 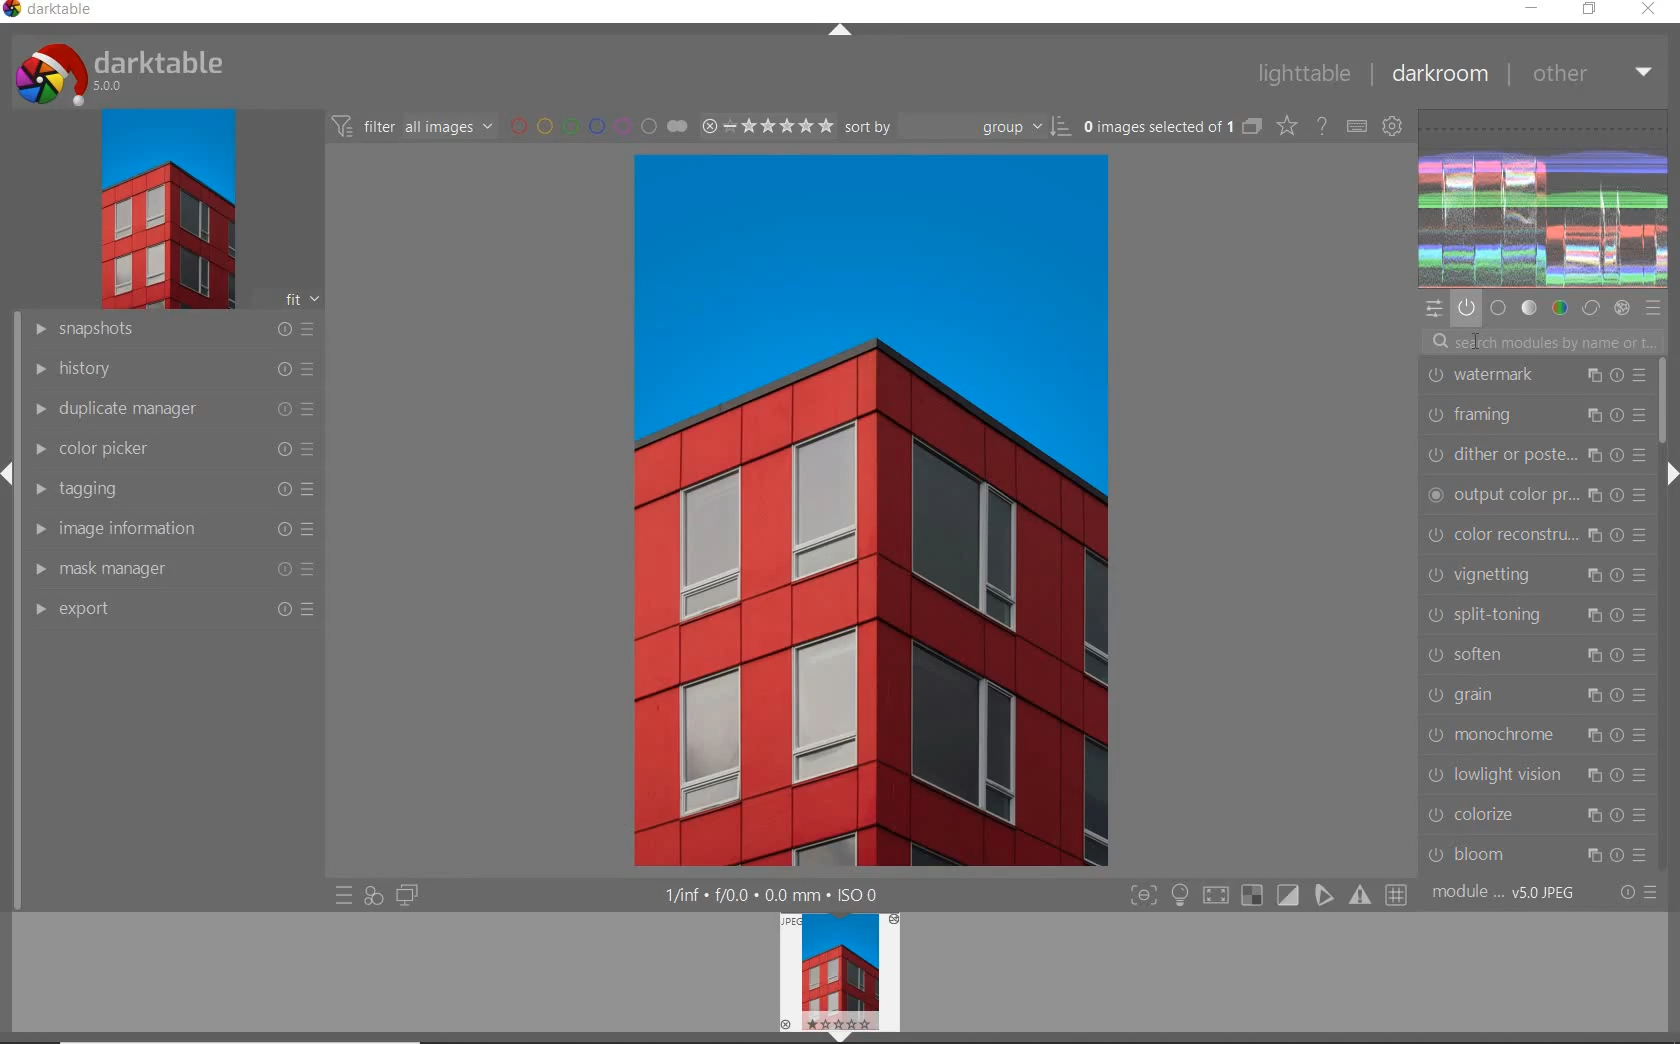 What do you see at coordinates (172, 490) in the screenshot?
I see `tagging` at bounding box center [172, 490].